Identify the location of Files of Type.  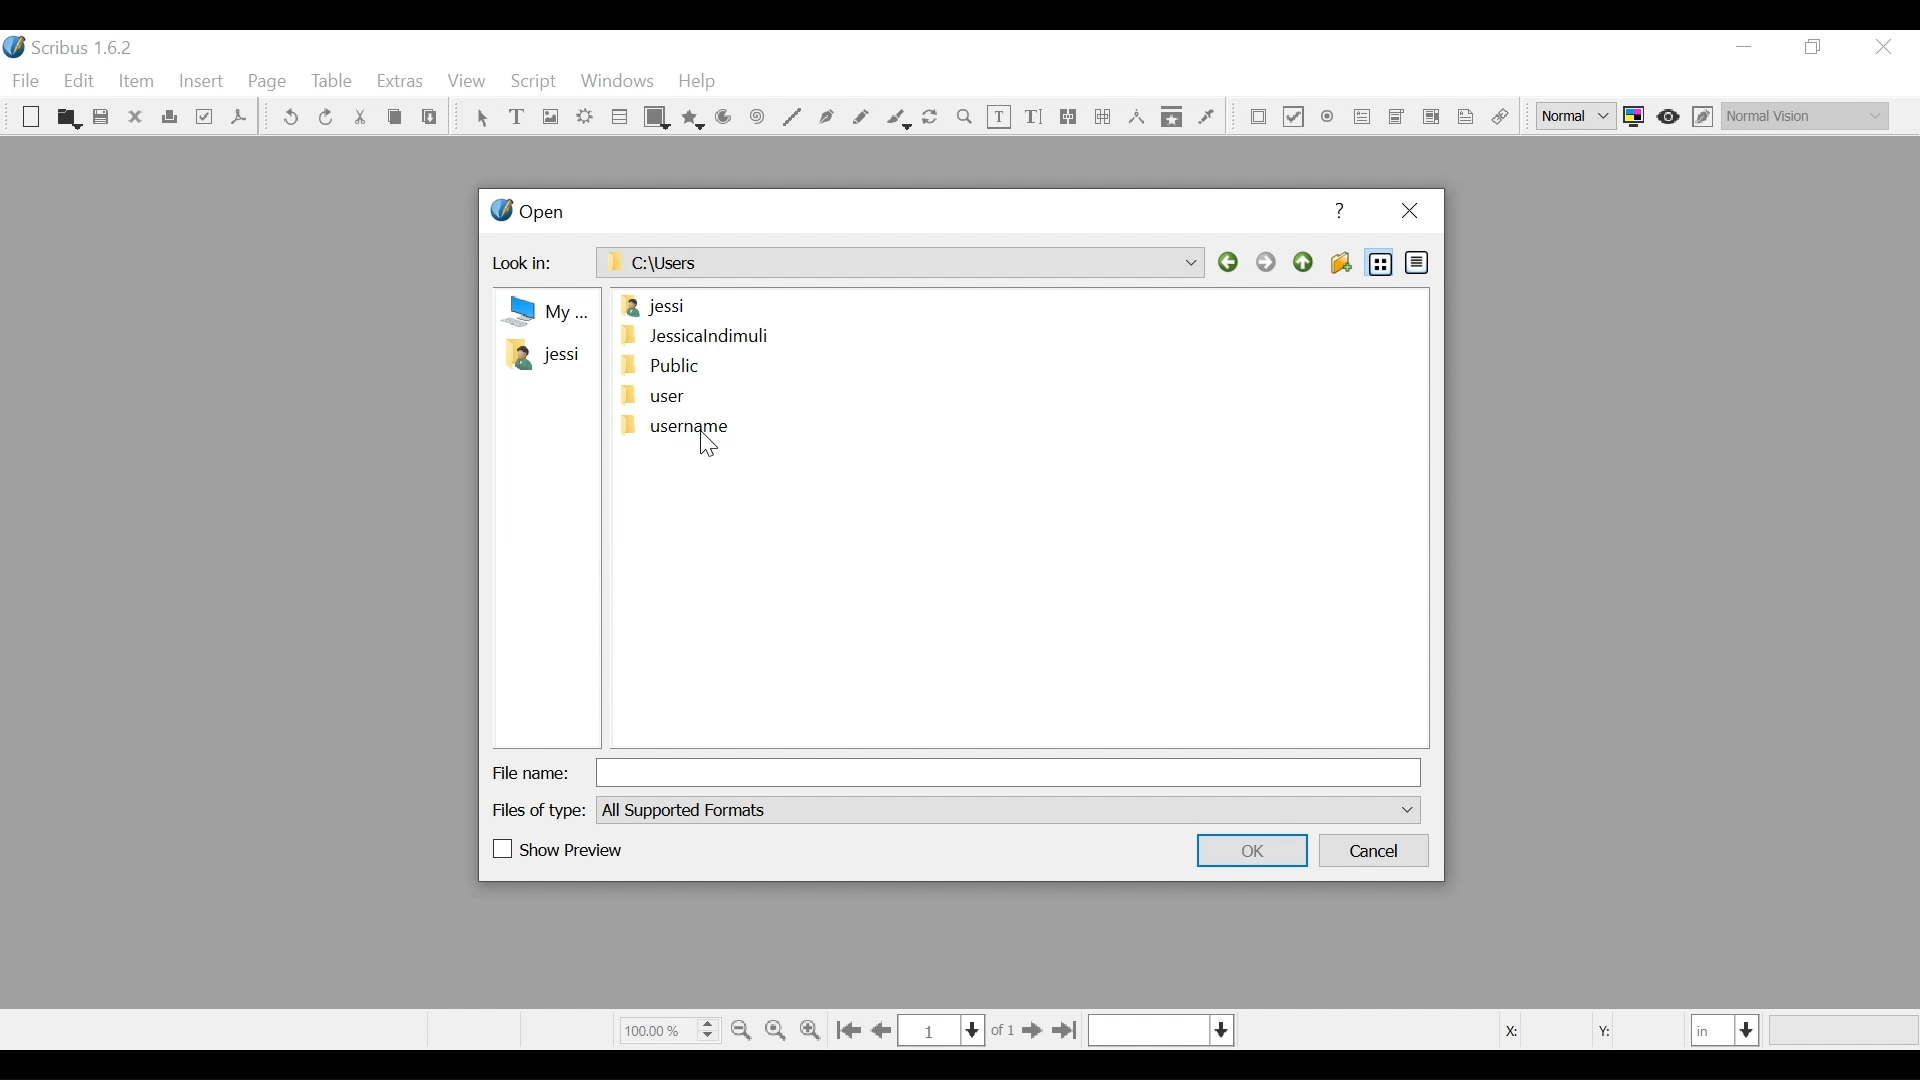
(541, 809).